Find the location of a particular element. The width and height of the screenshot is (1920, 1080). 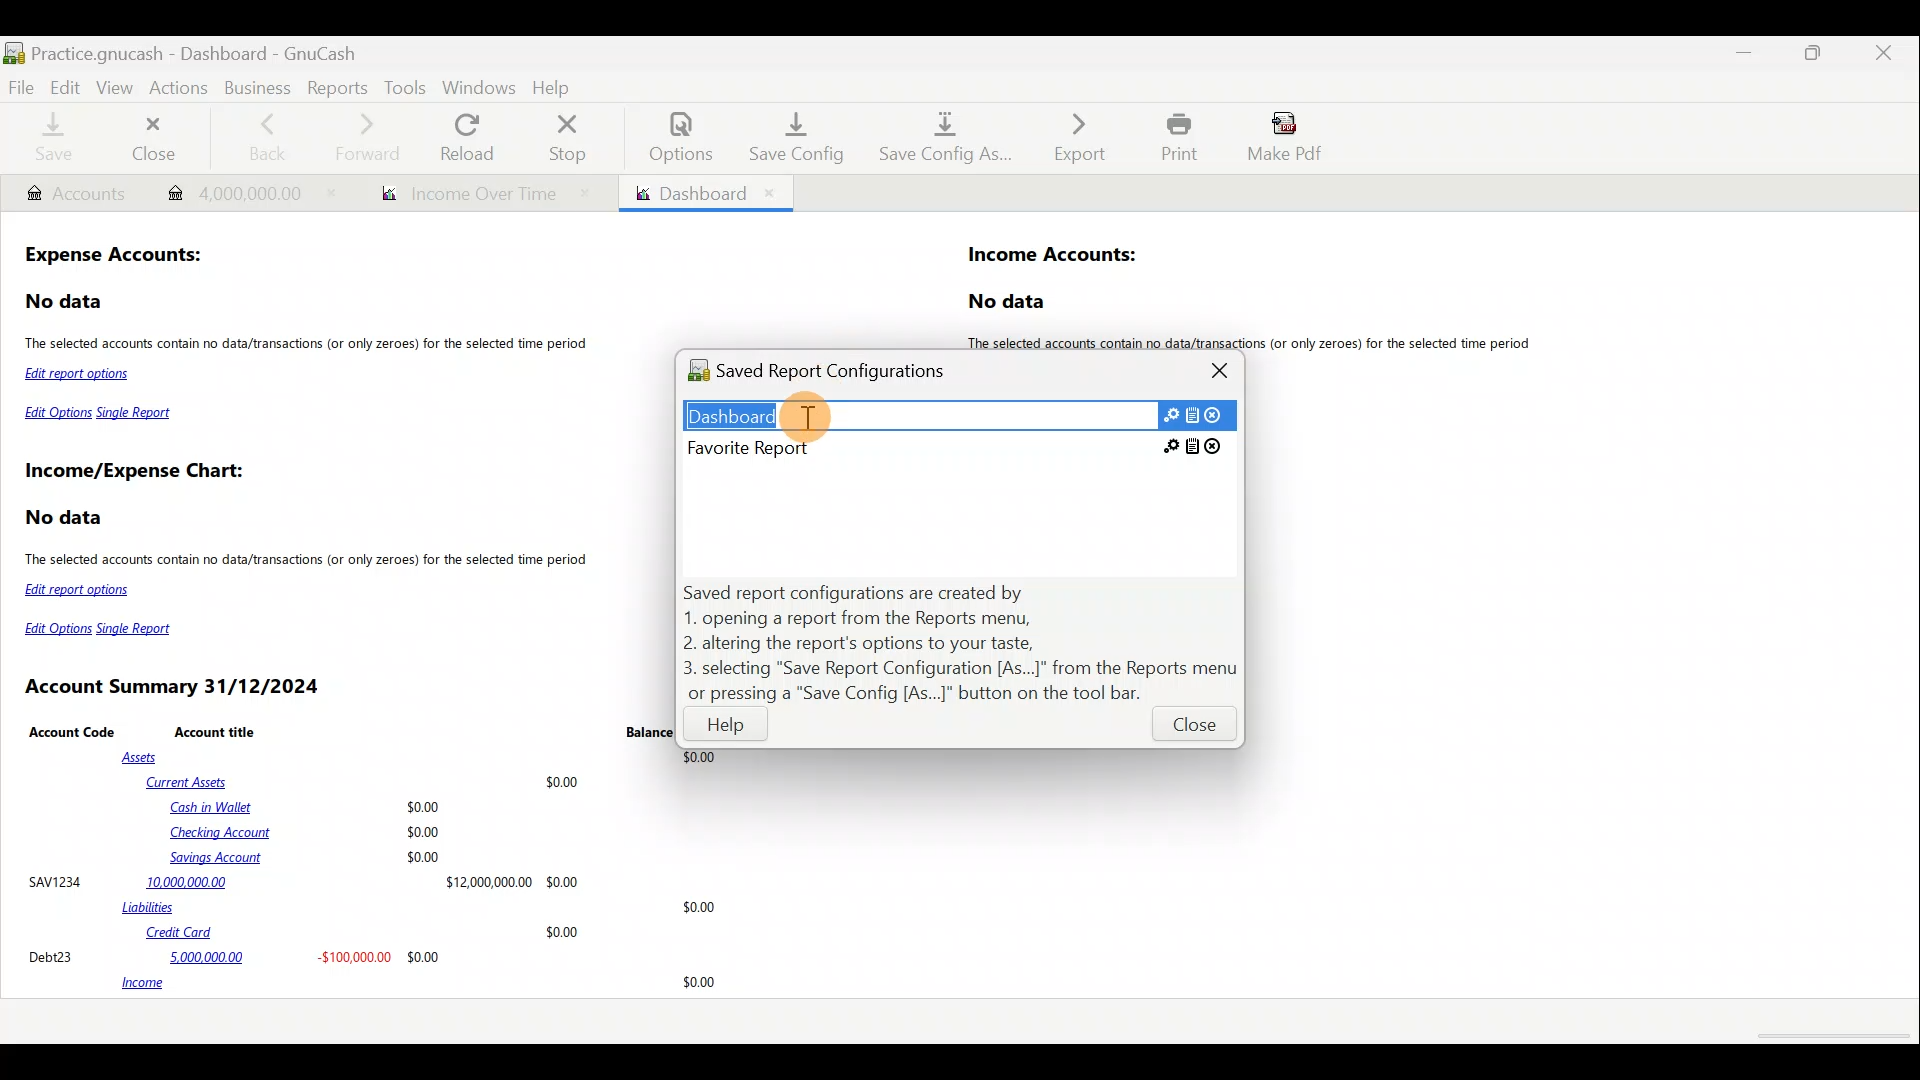

Edit Options Single Report is located at coordinates (106, 629).